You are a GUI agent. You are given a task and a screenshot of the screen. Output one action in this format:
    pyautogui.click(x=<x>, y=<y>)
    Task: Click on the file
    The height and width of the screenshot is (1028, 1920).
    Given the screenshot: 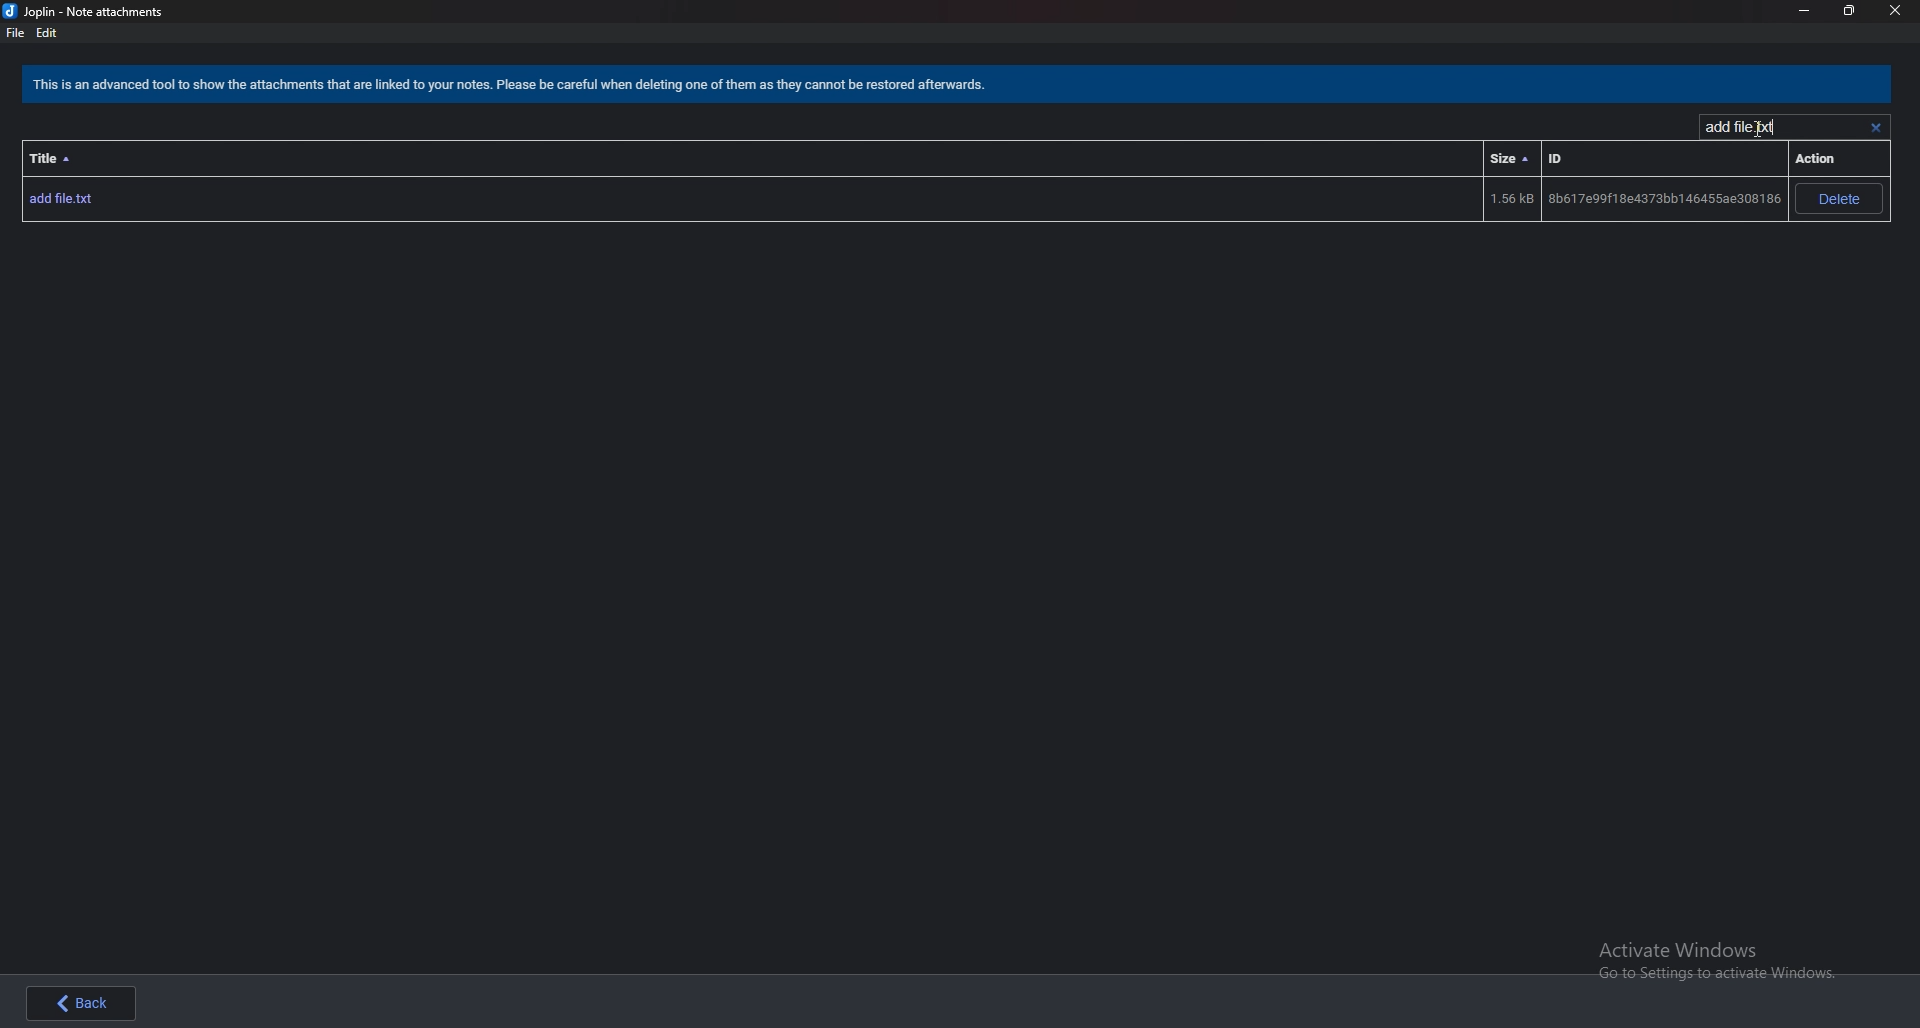 What is the action you would take?
    pyautogui.click(x=14, y=33)
    